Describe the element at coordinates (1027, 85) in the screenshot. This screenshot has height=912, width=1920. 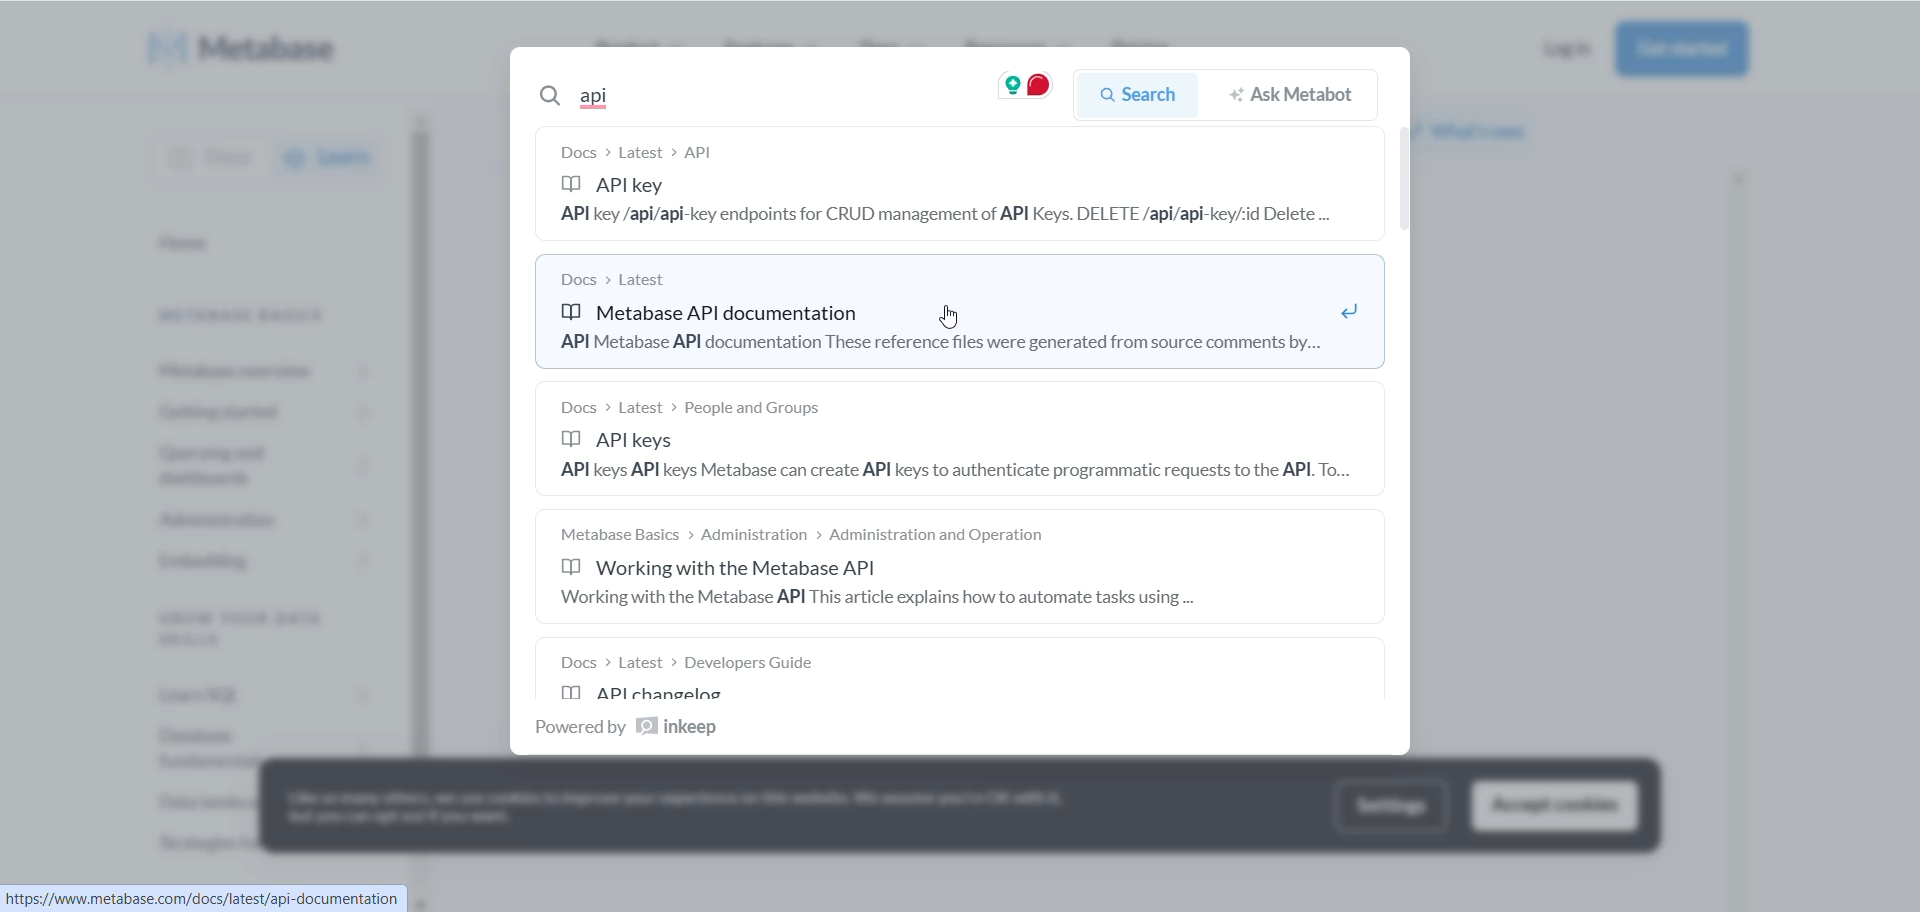
I see `grammarly hover` at that location.